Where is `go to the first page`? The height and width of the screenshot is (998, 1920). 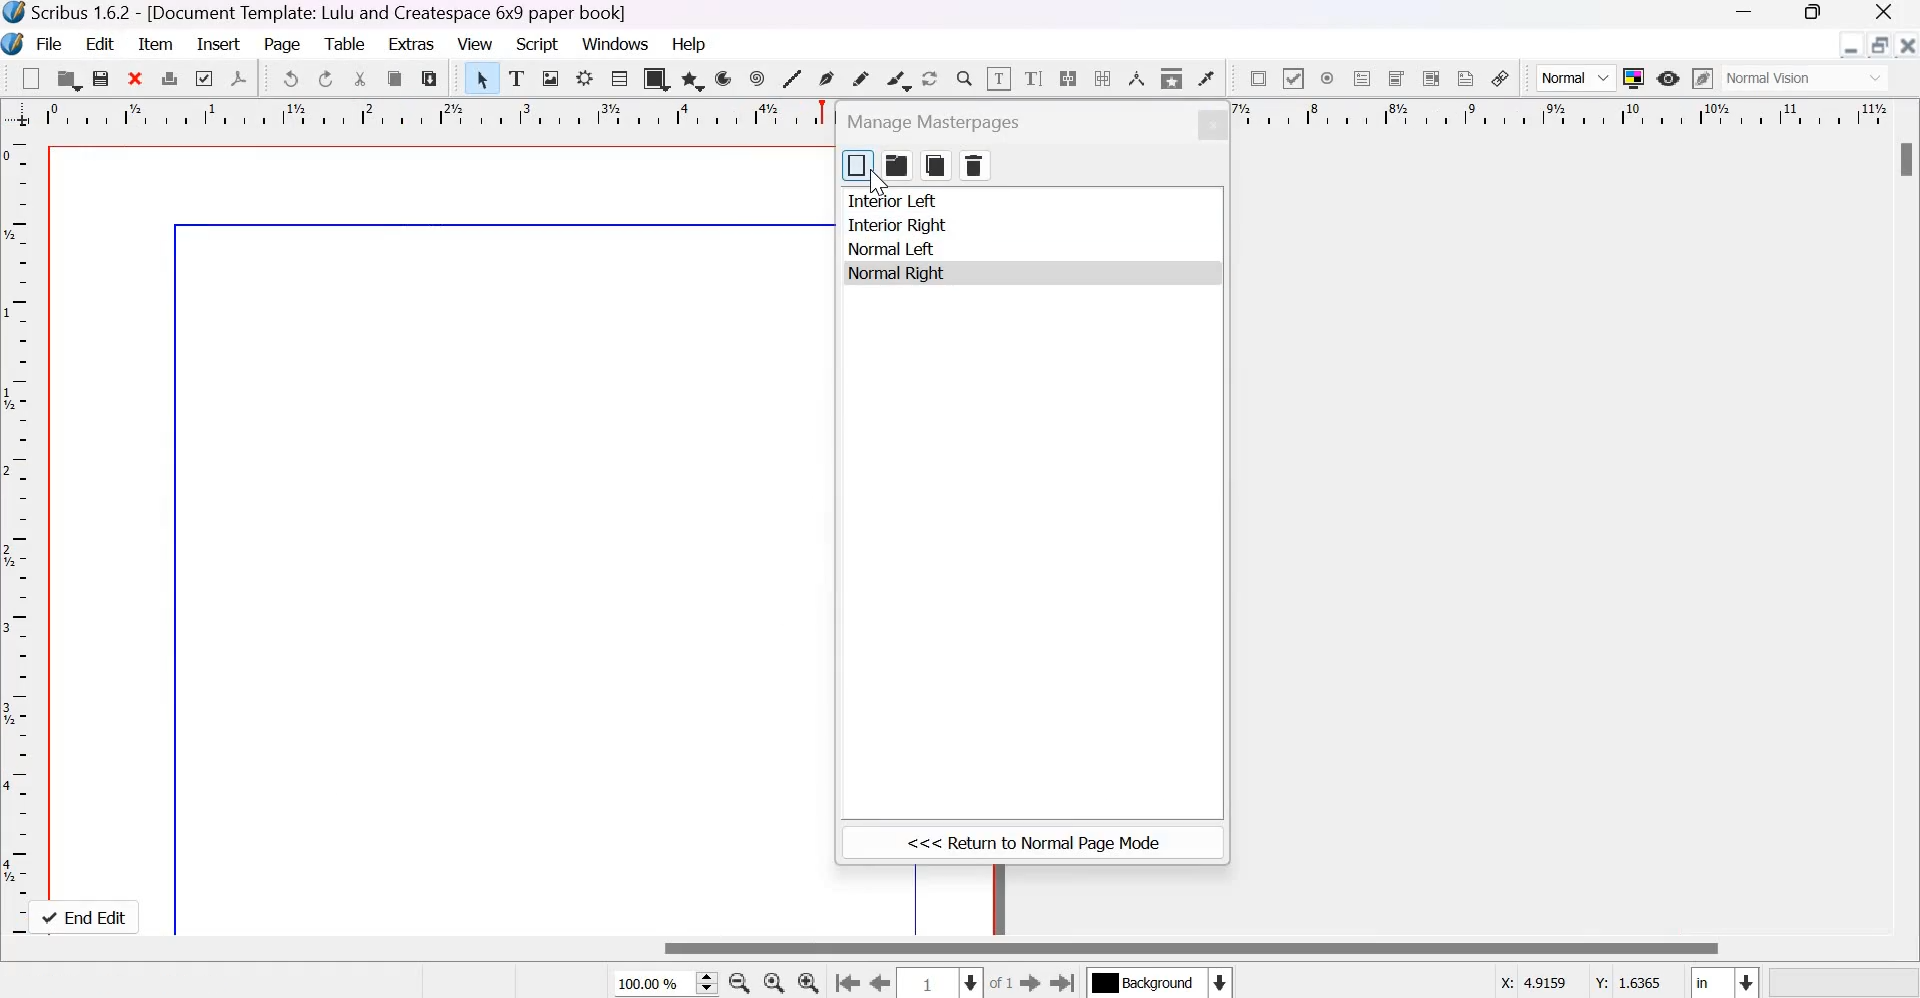
go to the first page is located at coordinates (844, 982).